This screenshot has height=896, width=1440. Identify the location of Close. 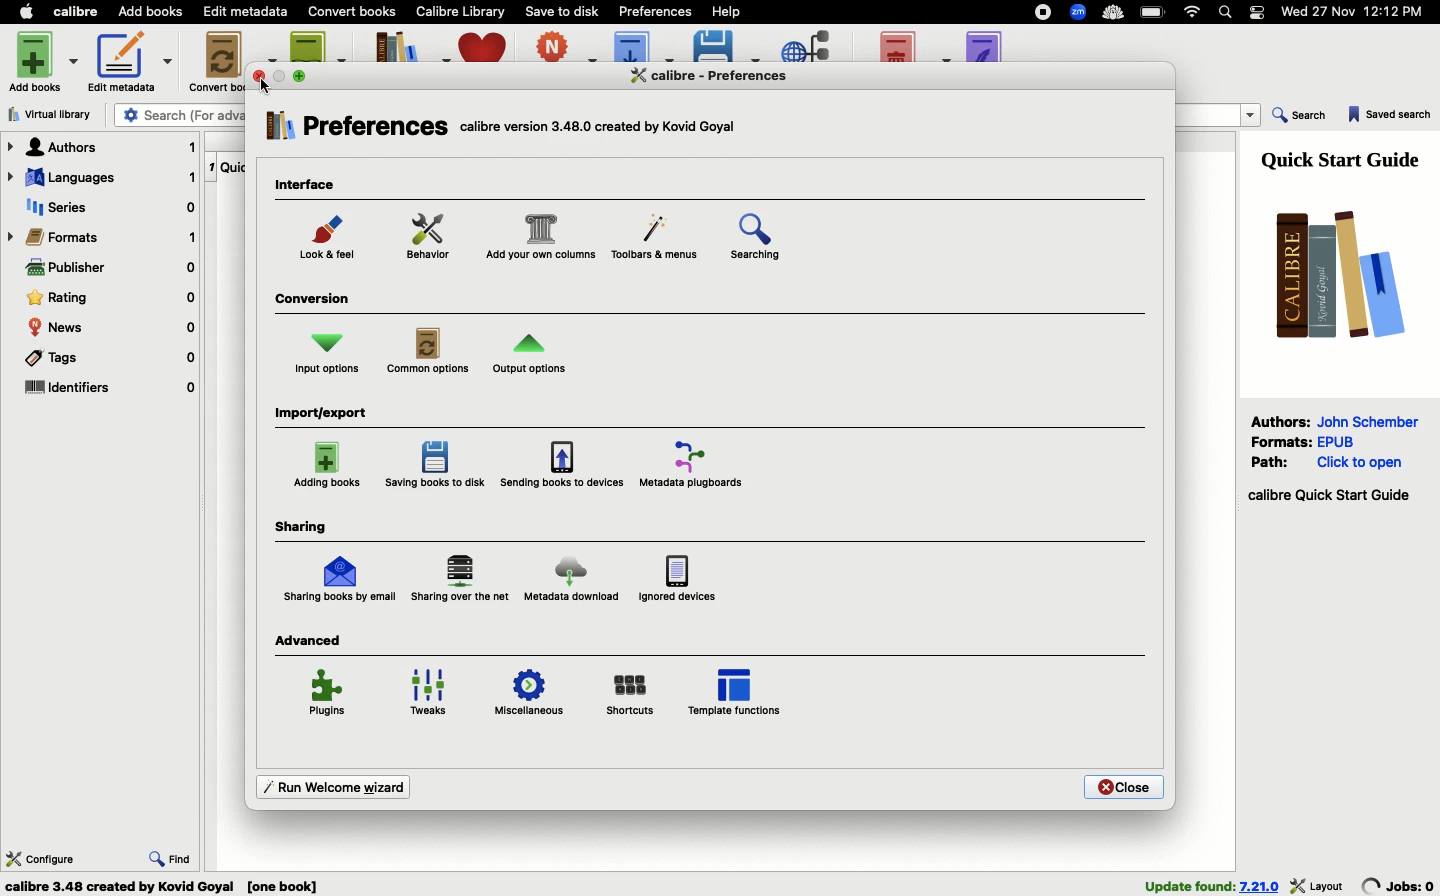
(1123, 787).